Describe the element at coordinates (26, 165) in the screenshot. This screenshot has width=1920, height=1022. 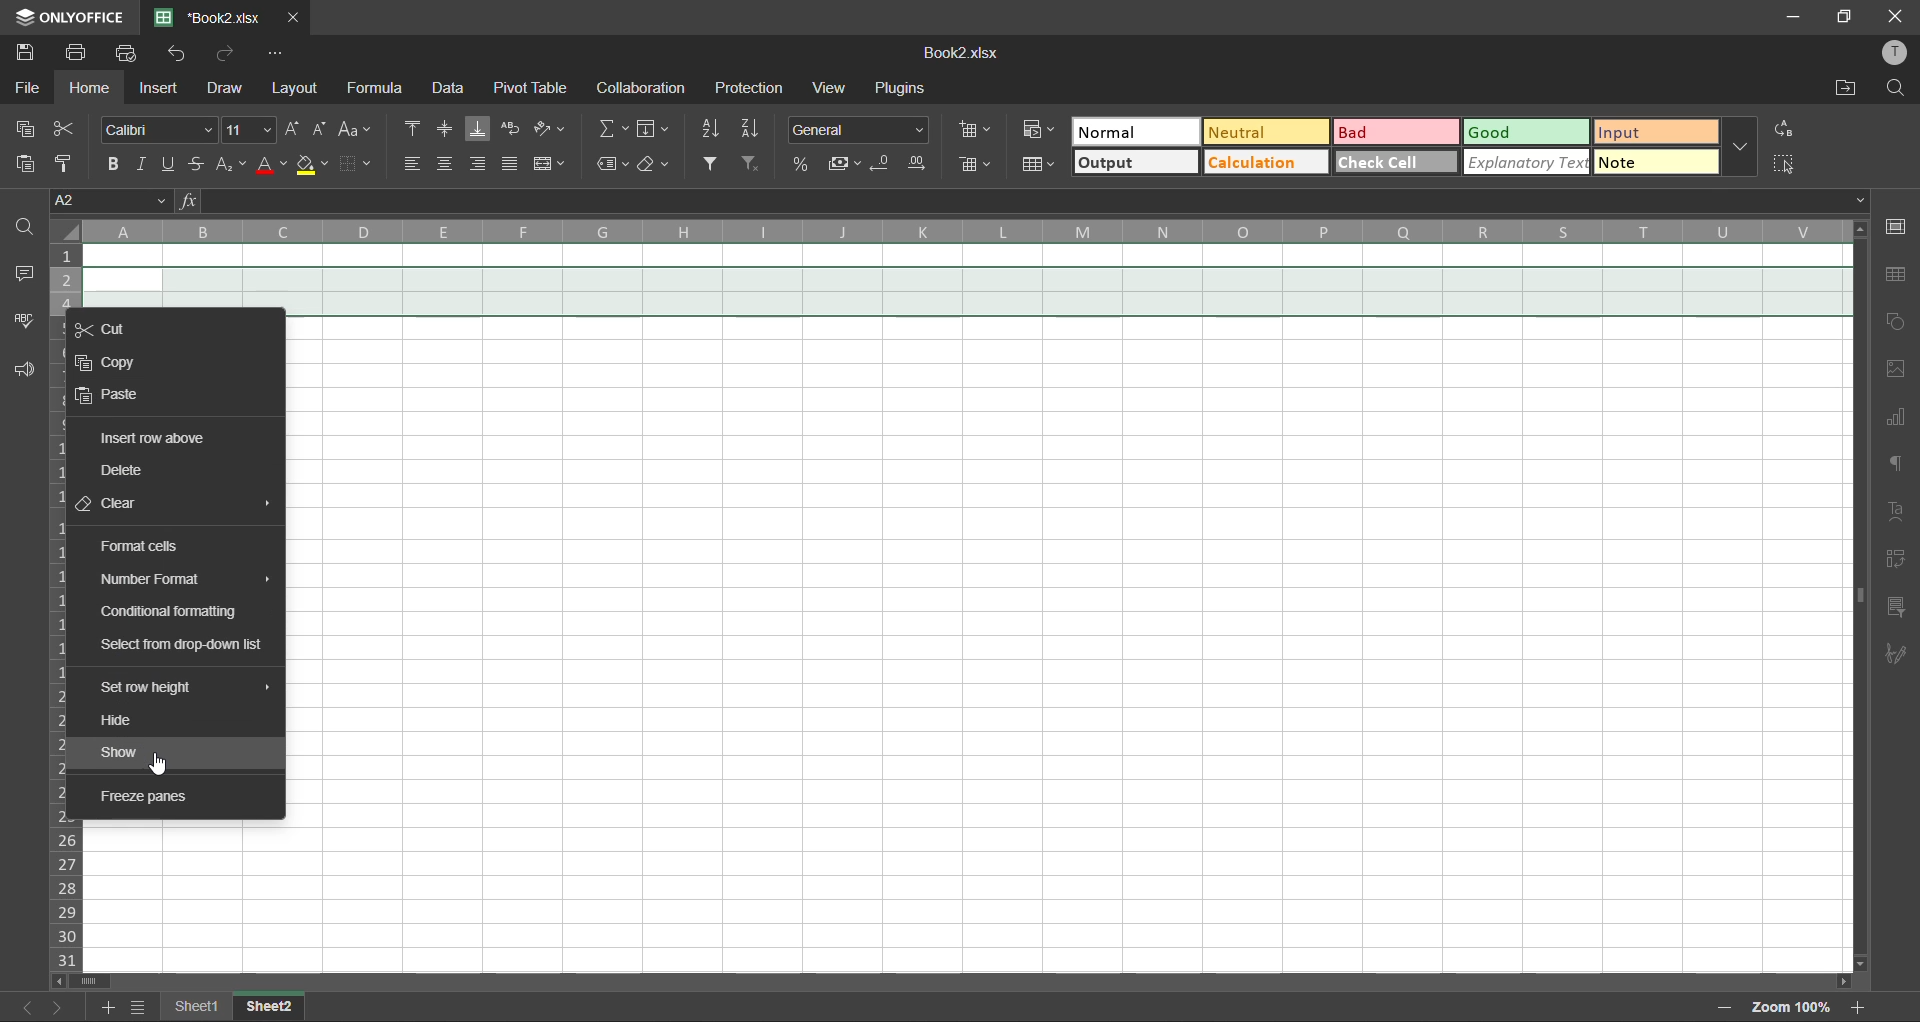
I see `paste` at that location.